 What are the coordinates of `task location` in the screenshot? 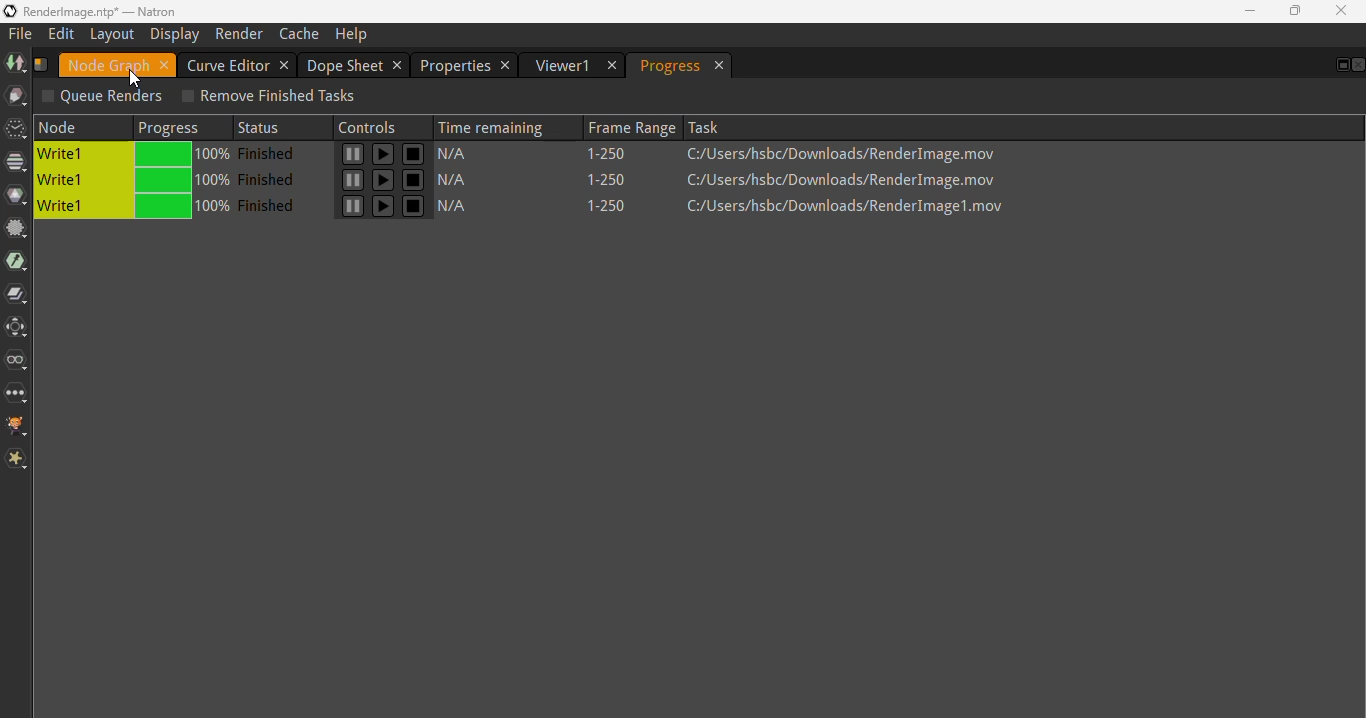 It's located at (847, 154).